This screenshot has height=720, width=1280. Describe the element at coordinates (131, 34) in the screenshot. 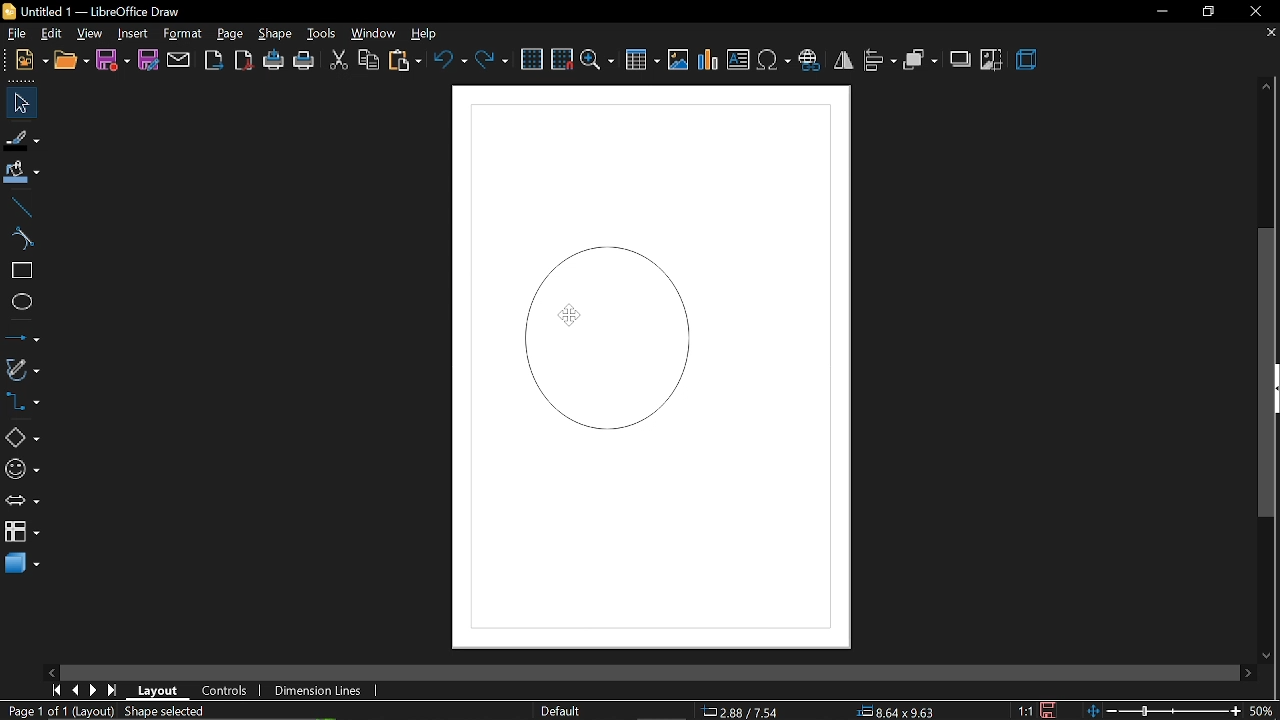

I see `insert` at that location.